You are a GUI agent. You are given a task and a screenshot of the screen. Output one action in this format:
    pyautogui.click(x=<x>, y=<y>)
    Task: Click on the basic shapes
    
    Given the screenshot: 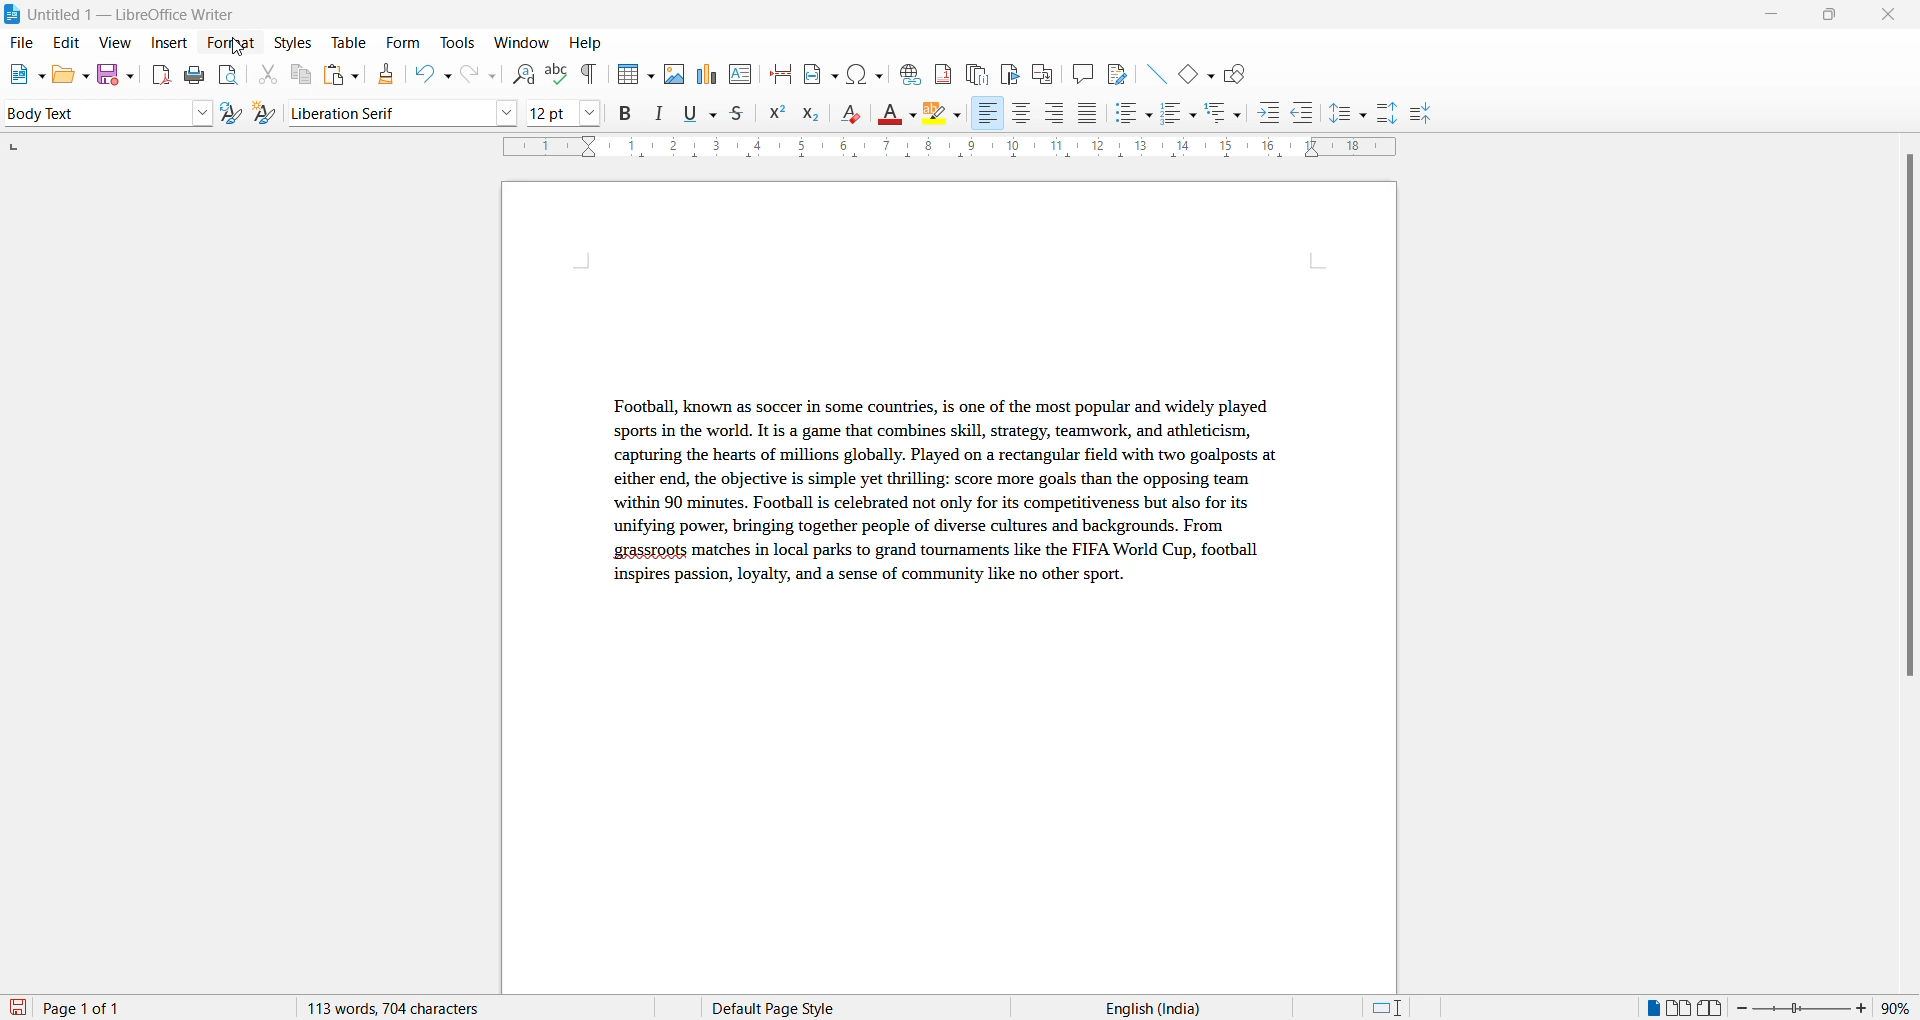 What is the action you would take?
    pyautogui.click(x=1191, y=71)
    